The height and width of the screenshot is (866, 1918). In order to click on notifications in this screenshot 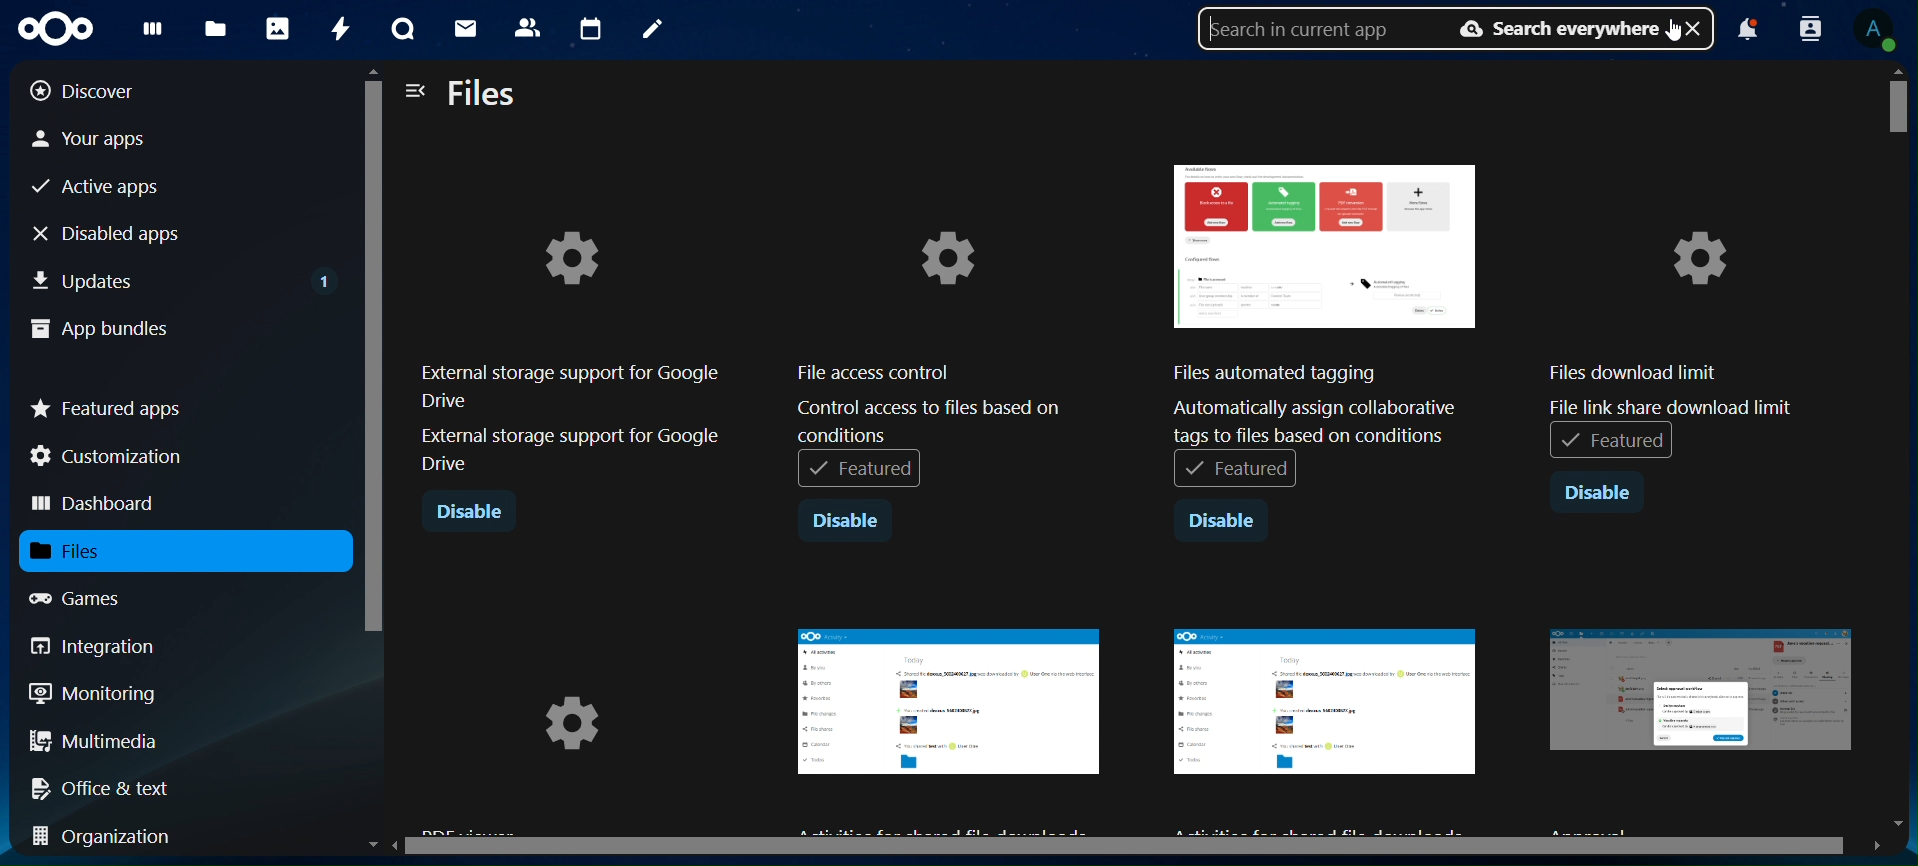, I will do `click(1747, 32)`.